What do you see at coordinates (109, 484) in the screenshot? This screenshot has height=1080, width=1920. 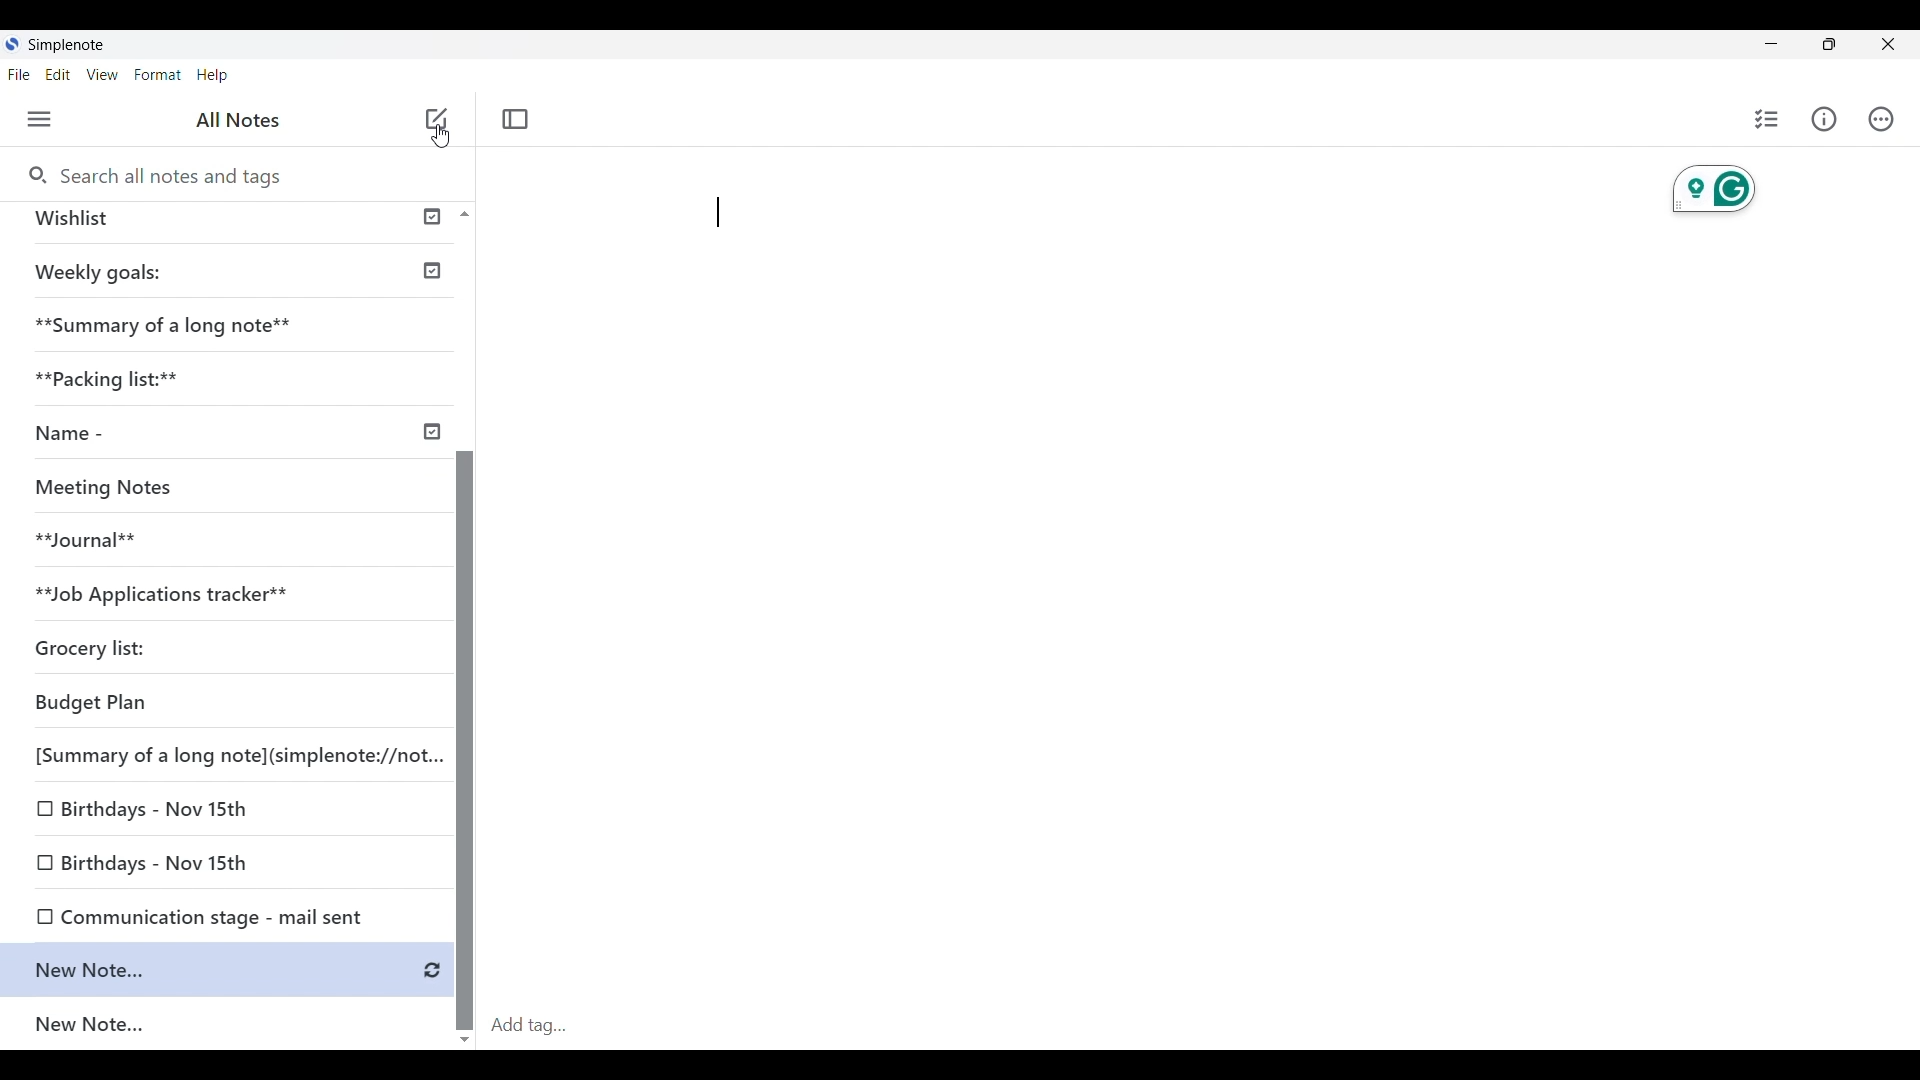 I see `Meeting Notes` at bounding box center [109, 484].